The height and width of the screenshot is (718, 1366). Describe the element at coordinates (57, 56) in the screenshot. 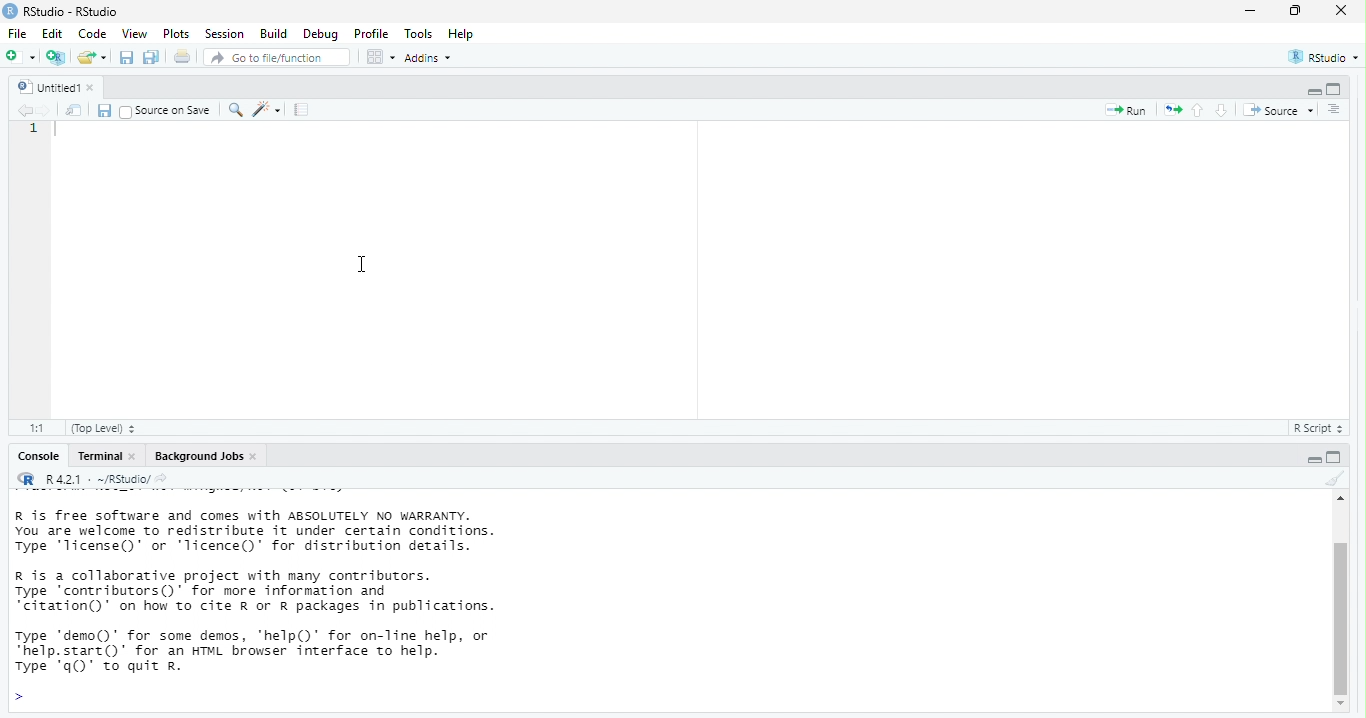

I see `create a project` at that location.